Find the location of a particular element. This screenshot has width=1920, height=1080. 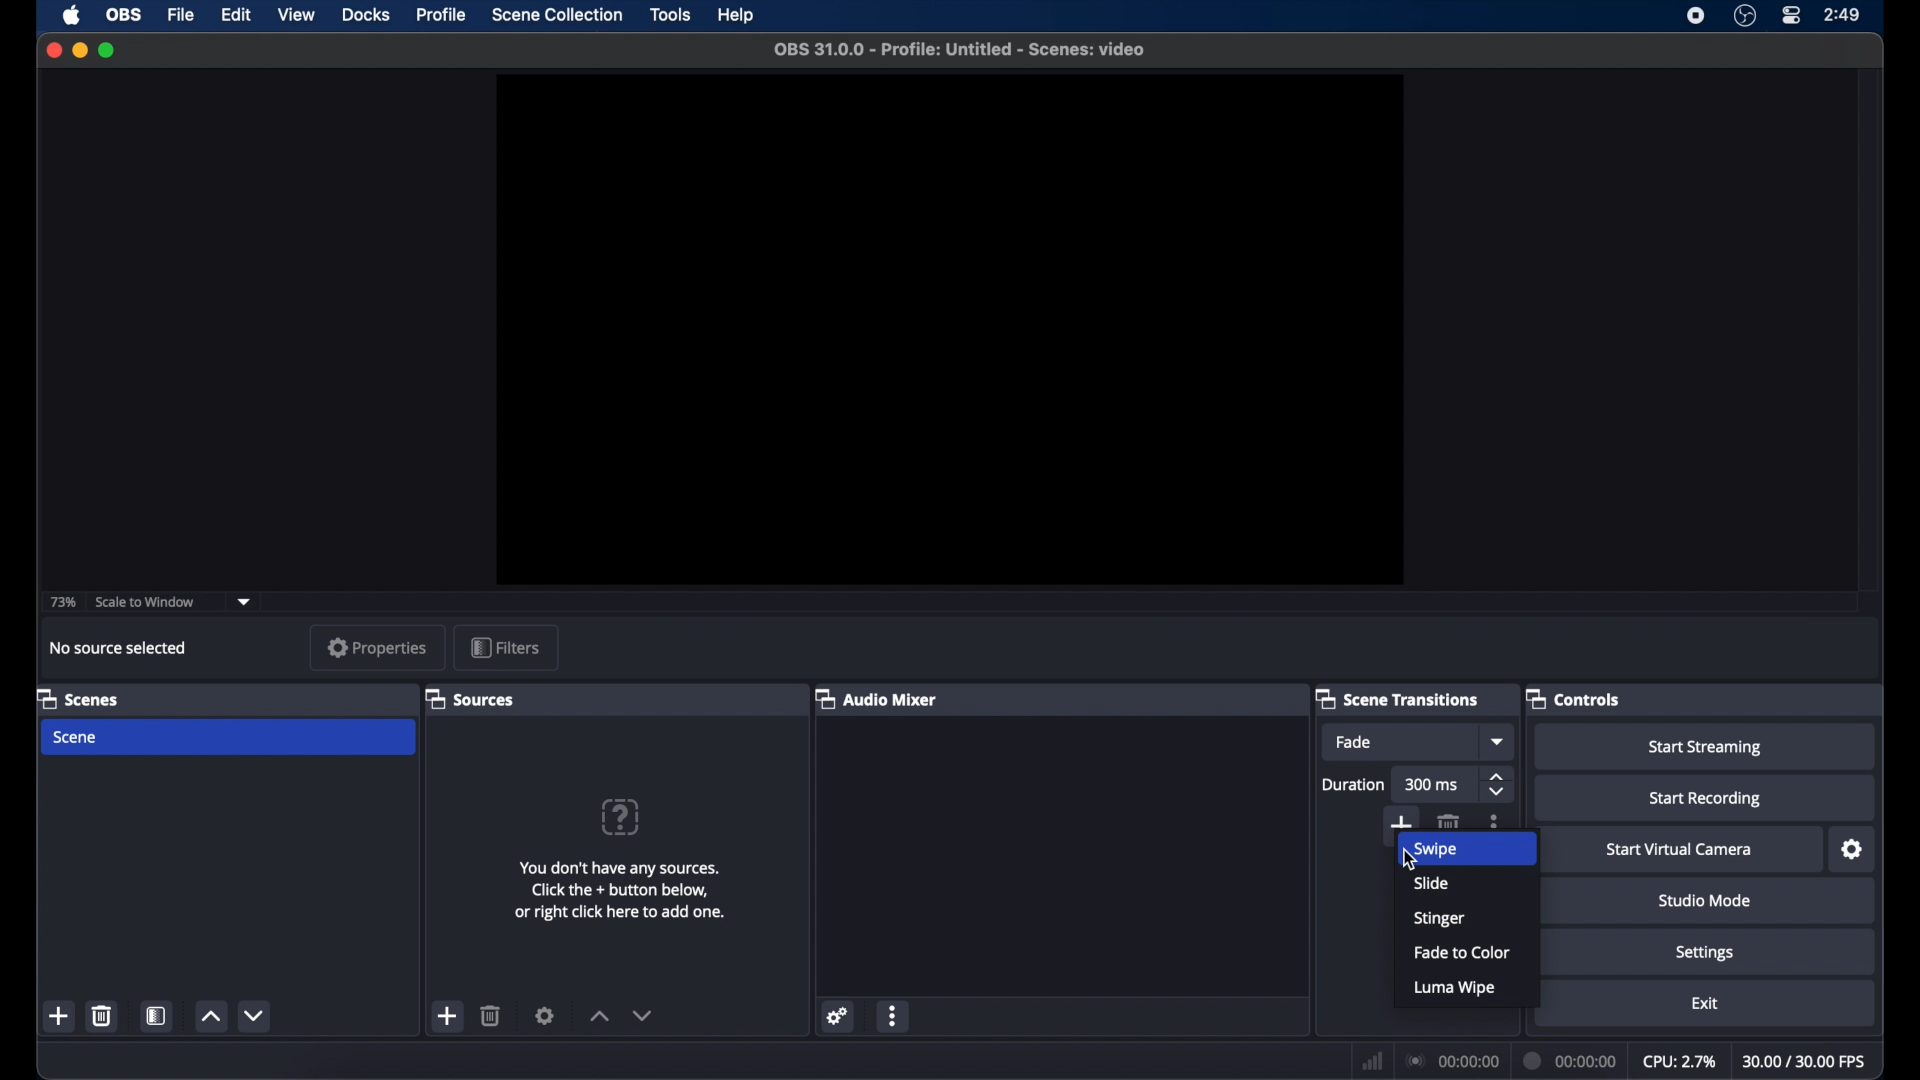

fade to color is located at coordinates (1463, 952).